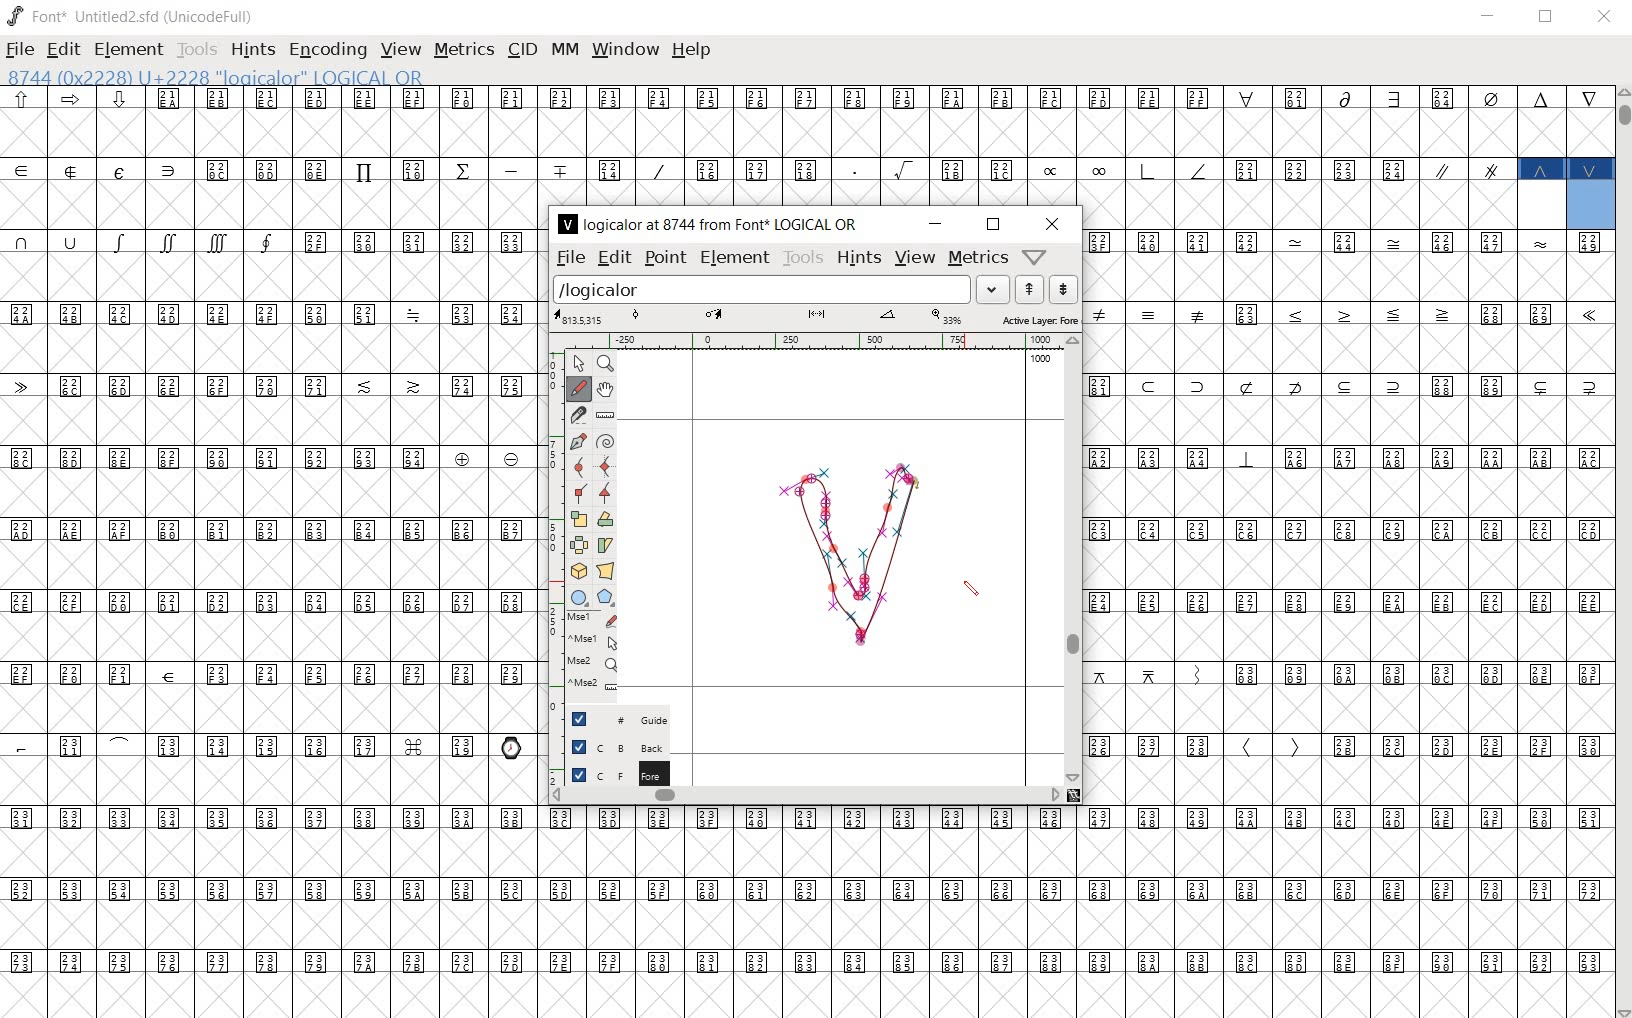 This screenshot has width=1632, height=1018. Describe the element at coordinates (463, 51) in the screenshot. I see `metrics` at that location.